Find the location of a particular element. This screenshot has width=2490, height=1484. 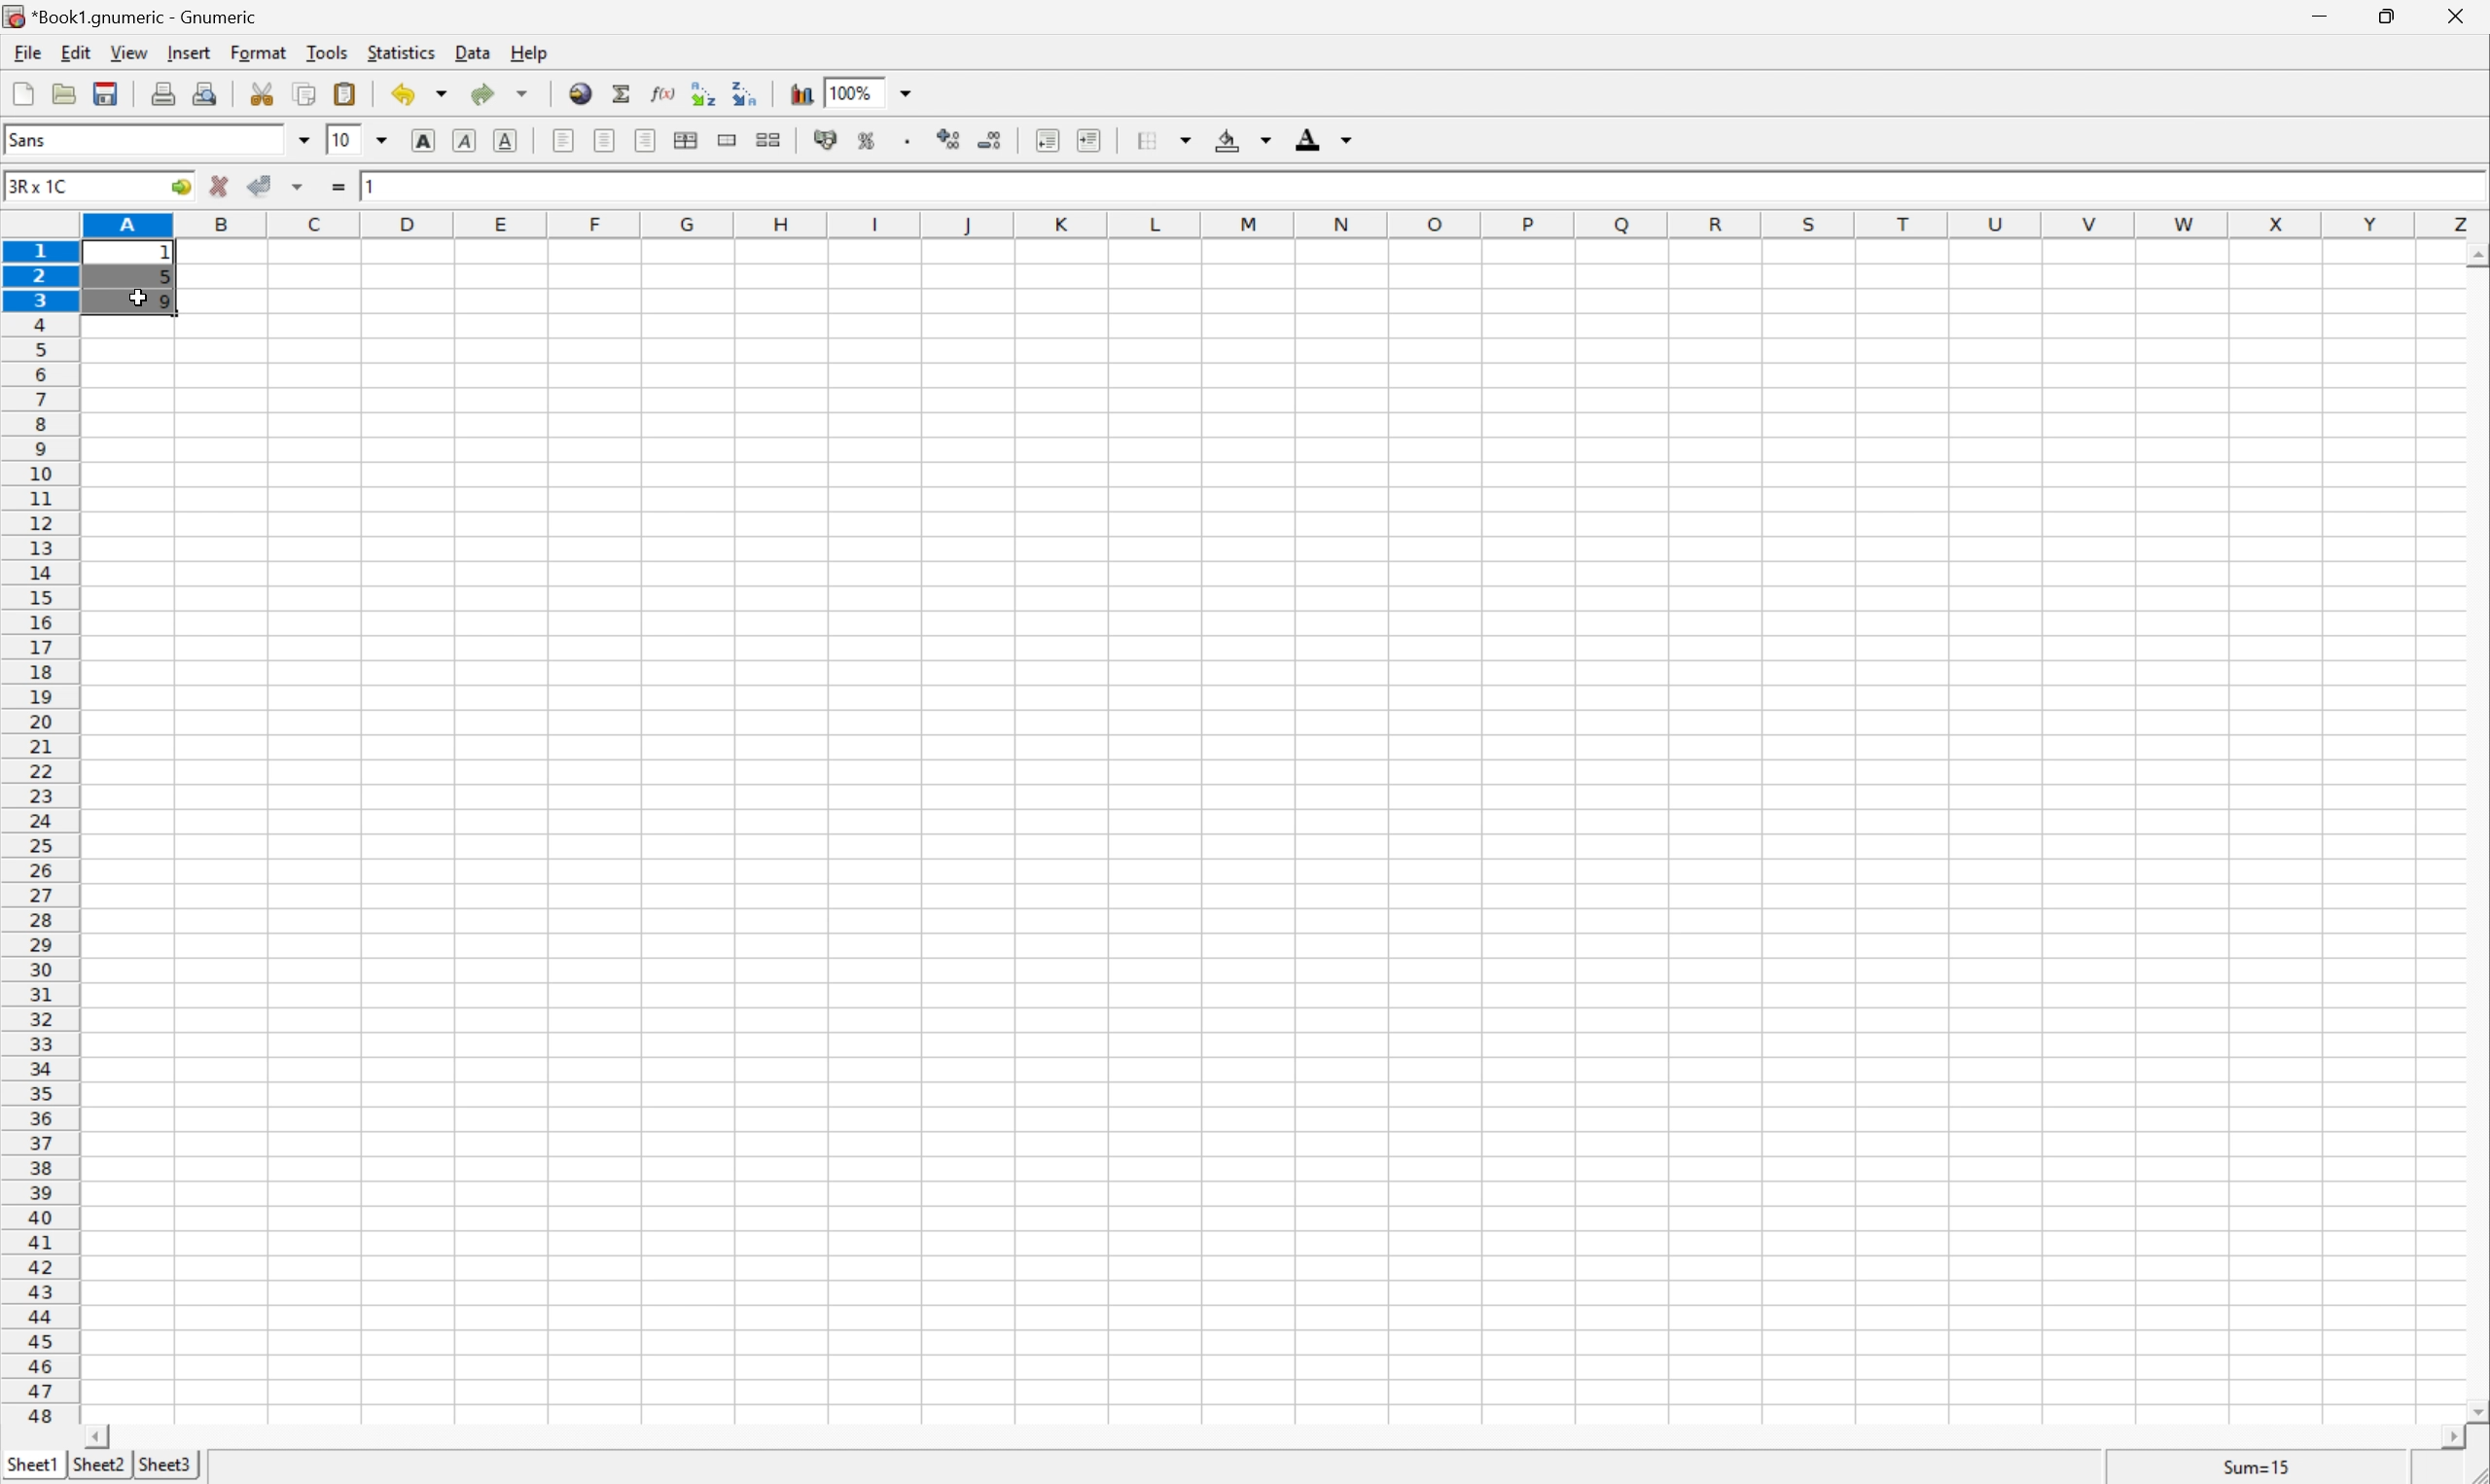

column names is located at coordinates (1289, 226).